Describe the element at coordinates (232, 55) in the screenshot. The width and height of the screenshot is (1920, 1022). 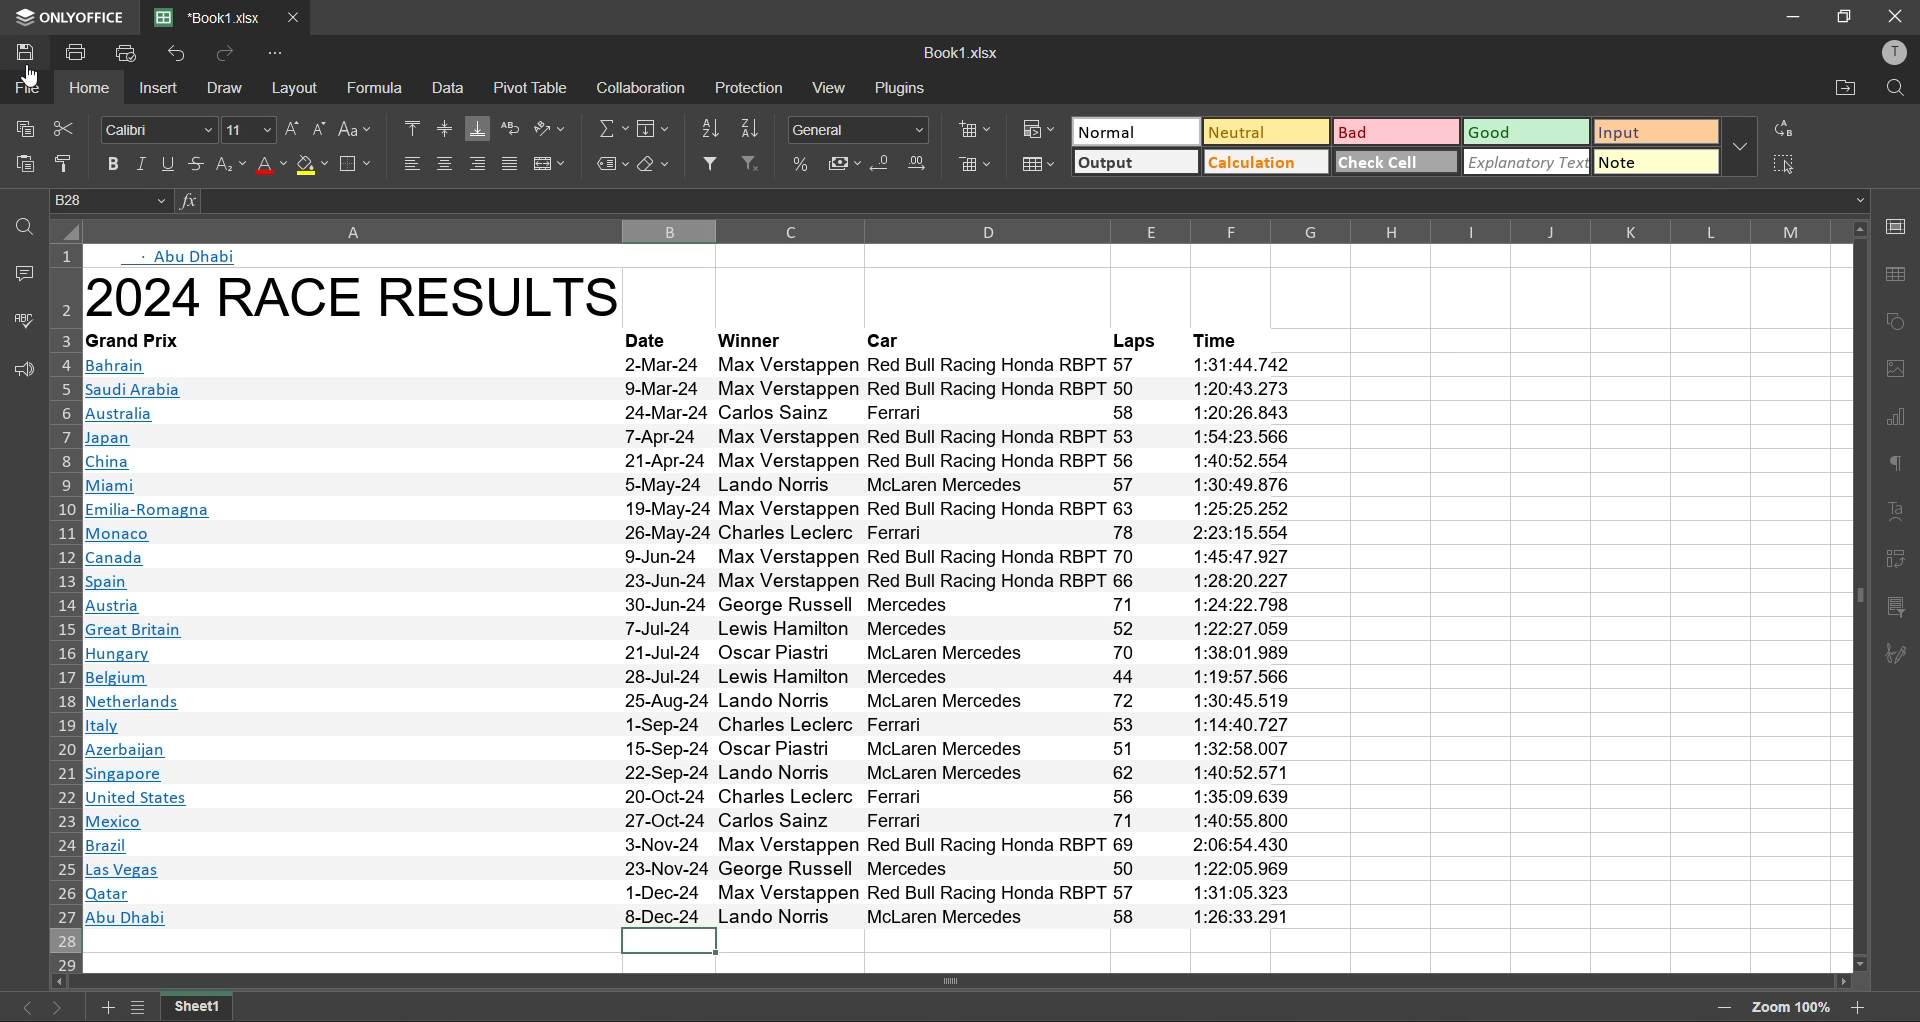
I see `redo` at that location.